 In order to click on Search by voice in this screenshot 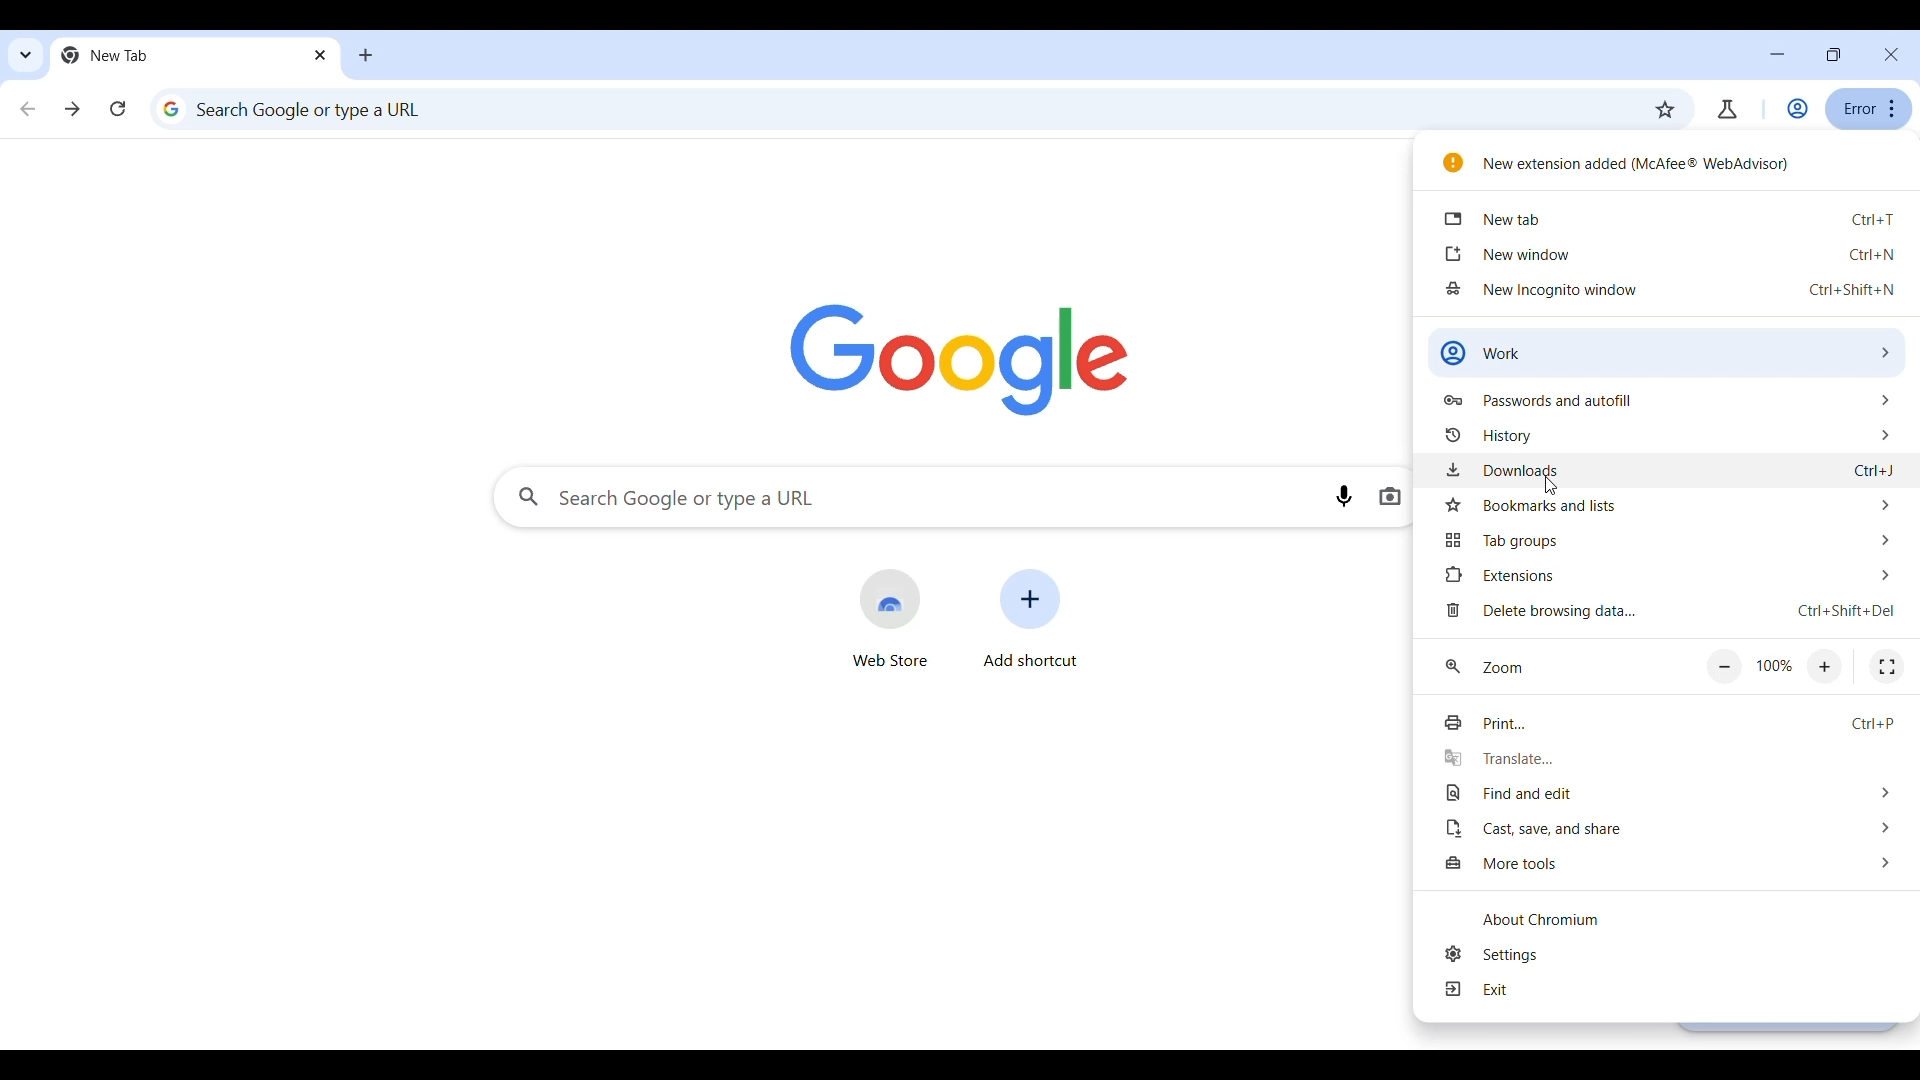, I will do `click(1344, 496)`.